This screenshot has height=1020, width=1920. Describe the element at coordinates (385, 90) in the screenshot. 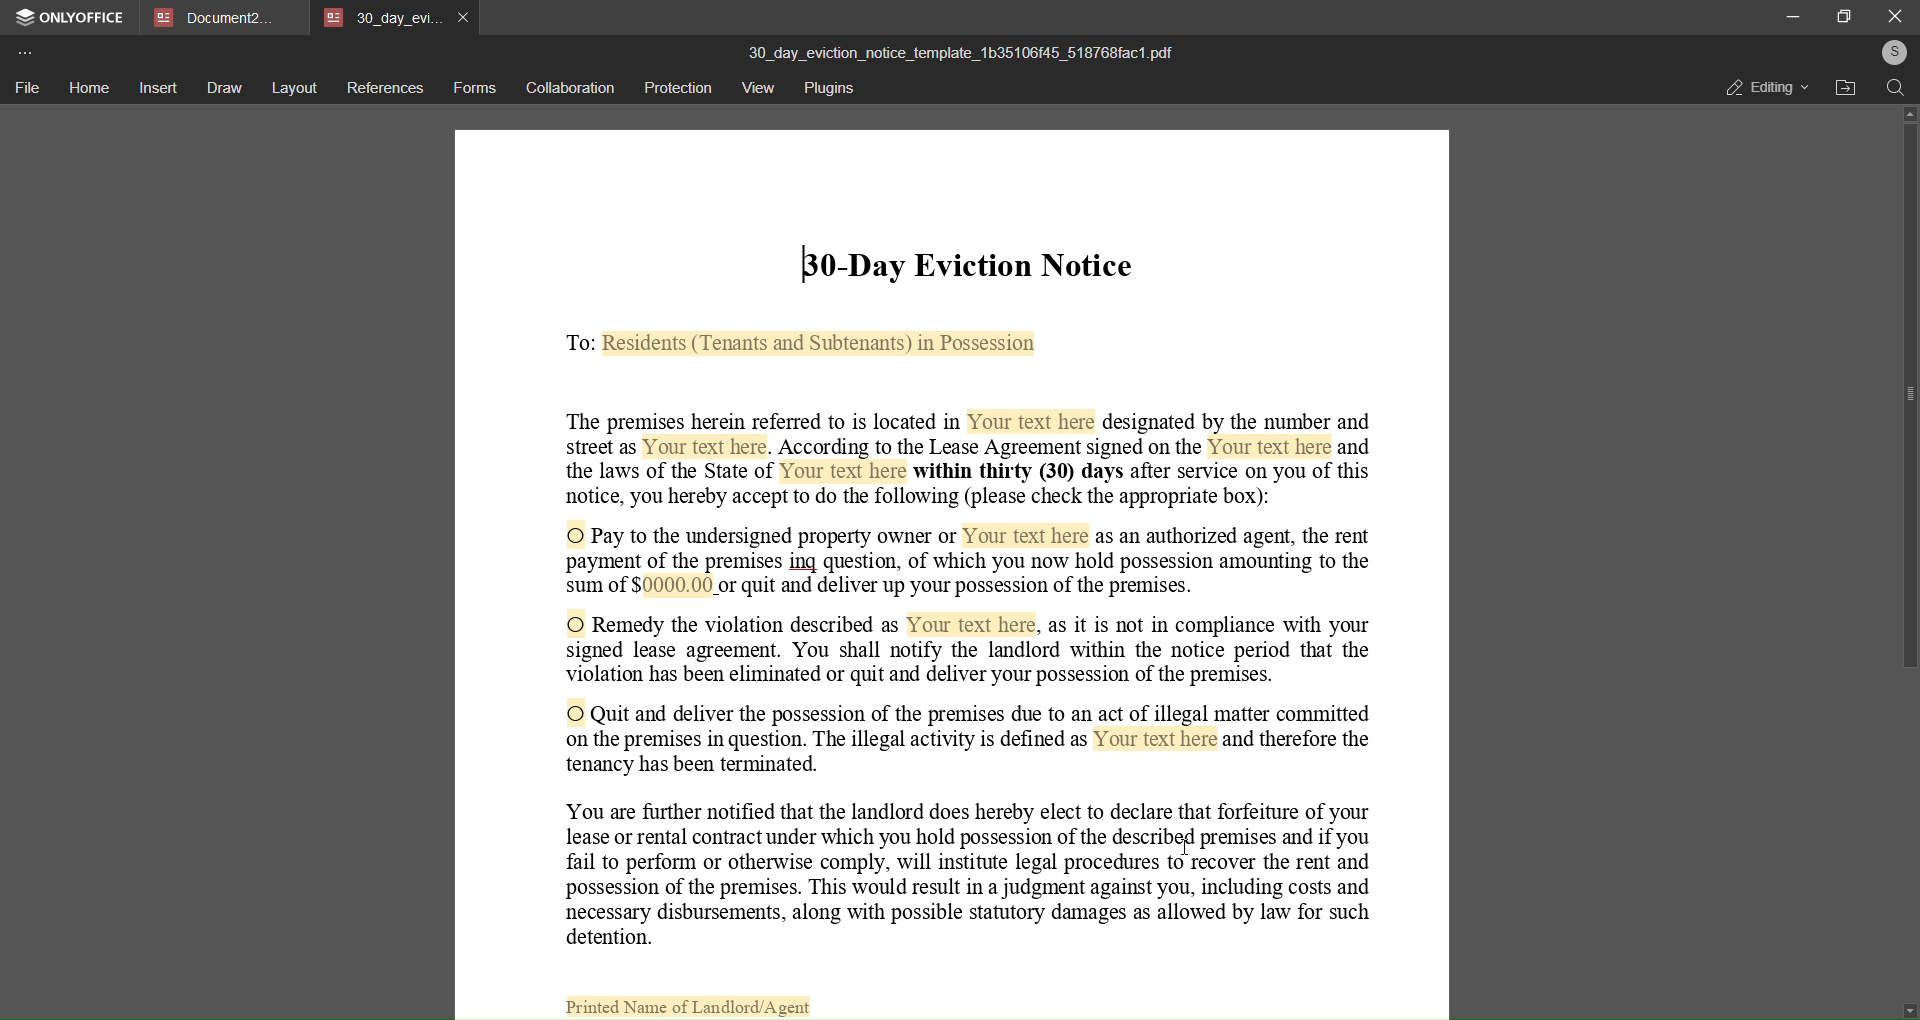

I see `references` at that location.